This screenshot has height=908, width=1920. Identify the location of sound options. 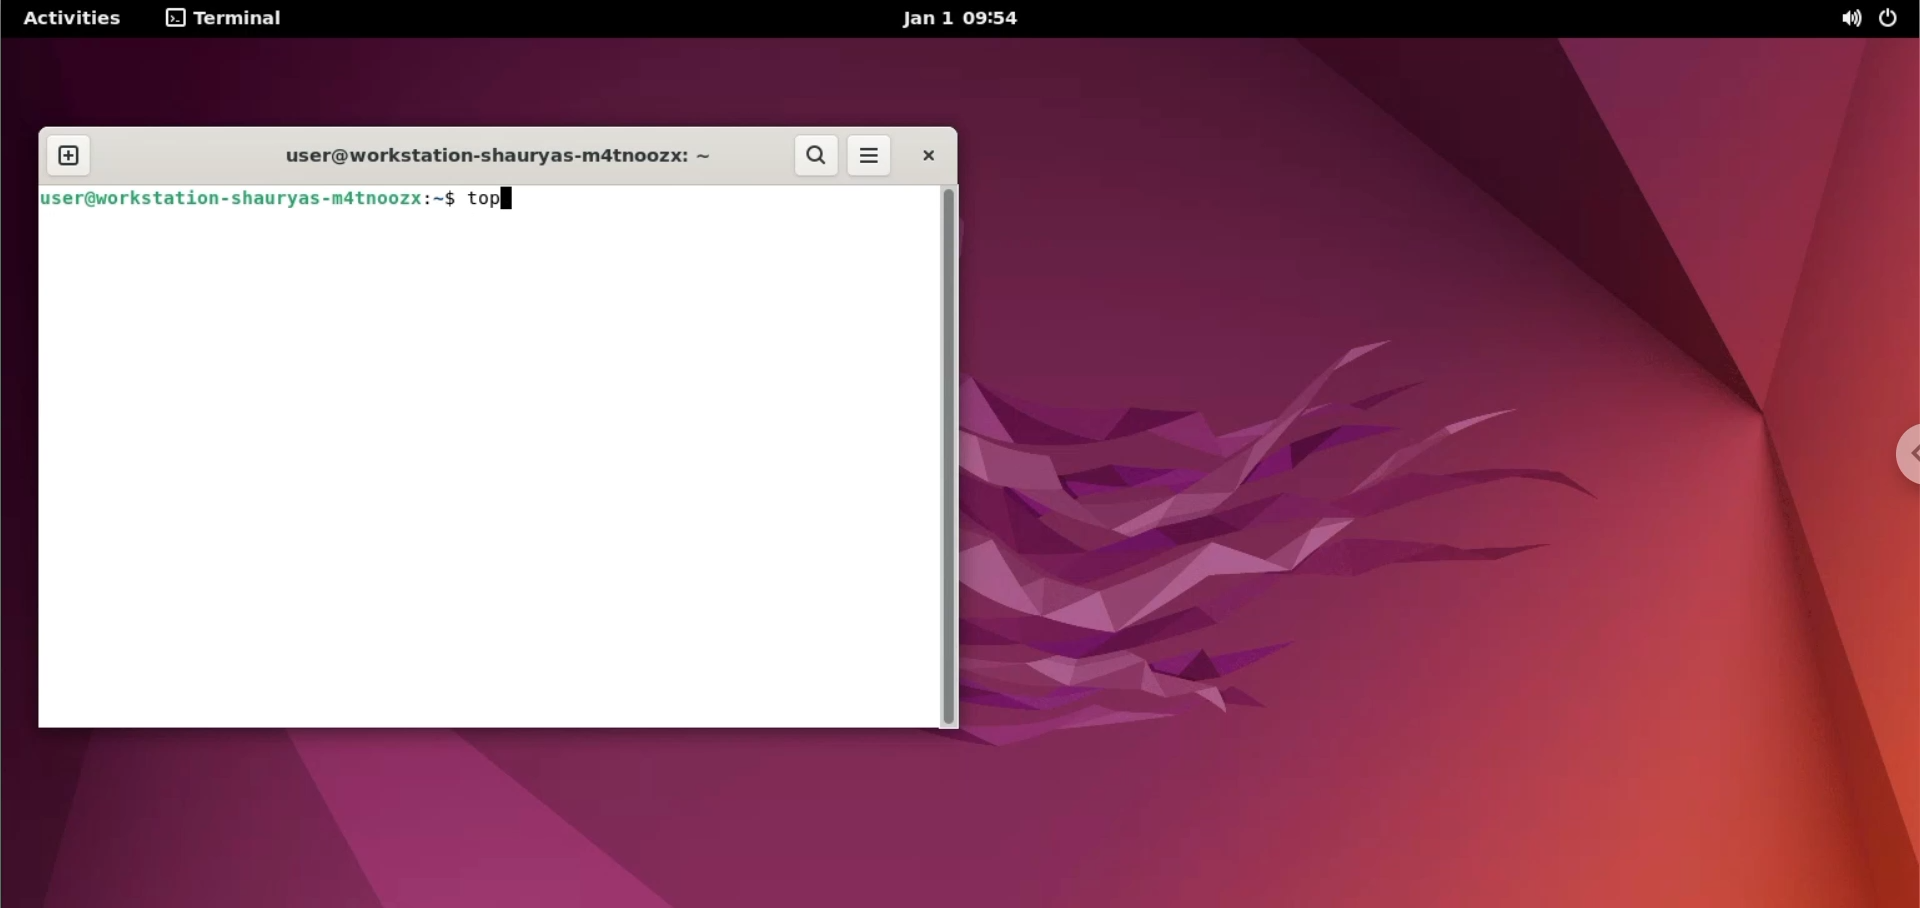
(1849, 21).